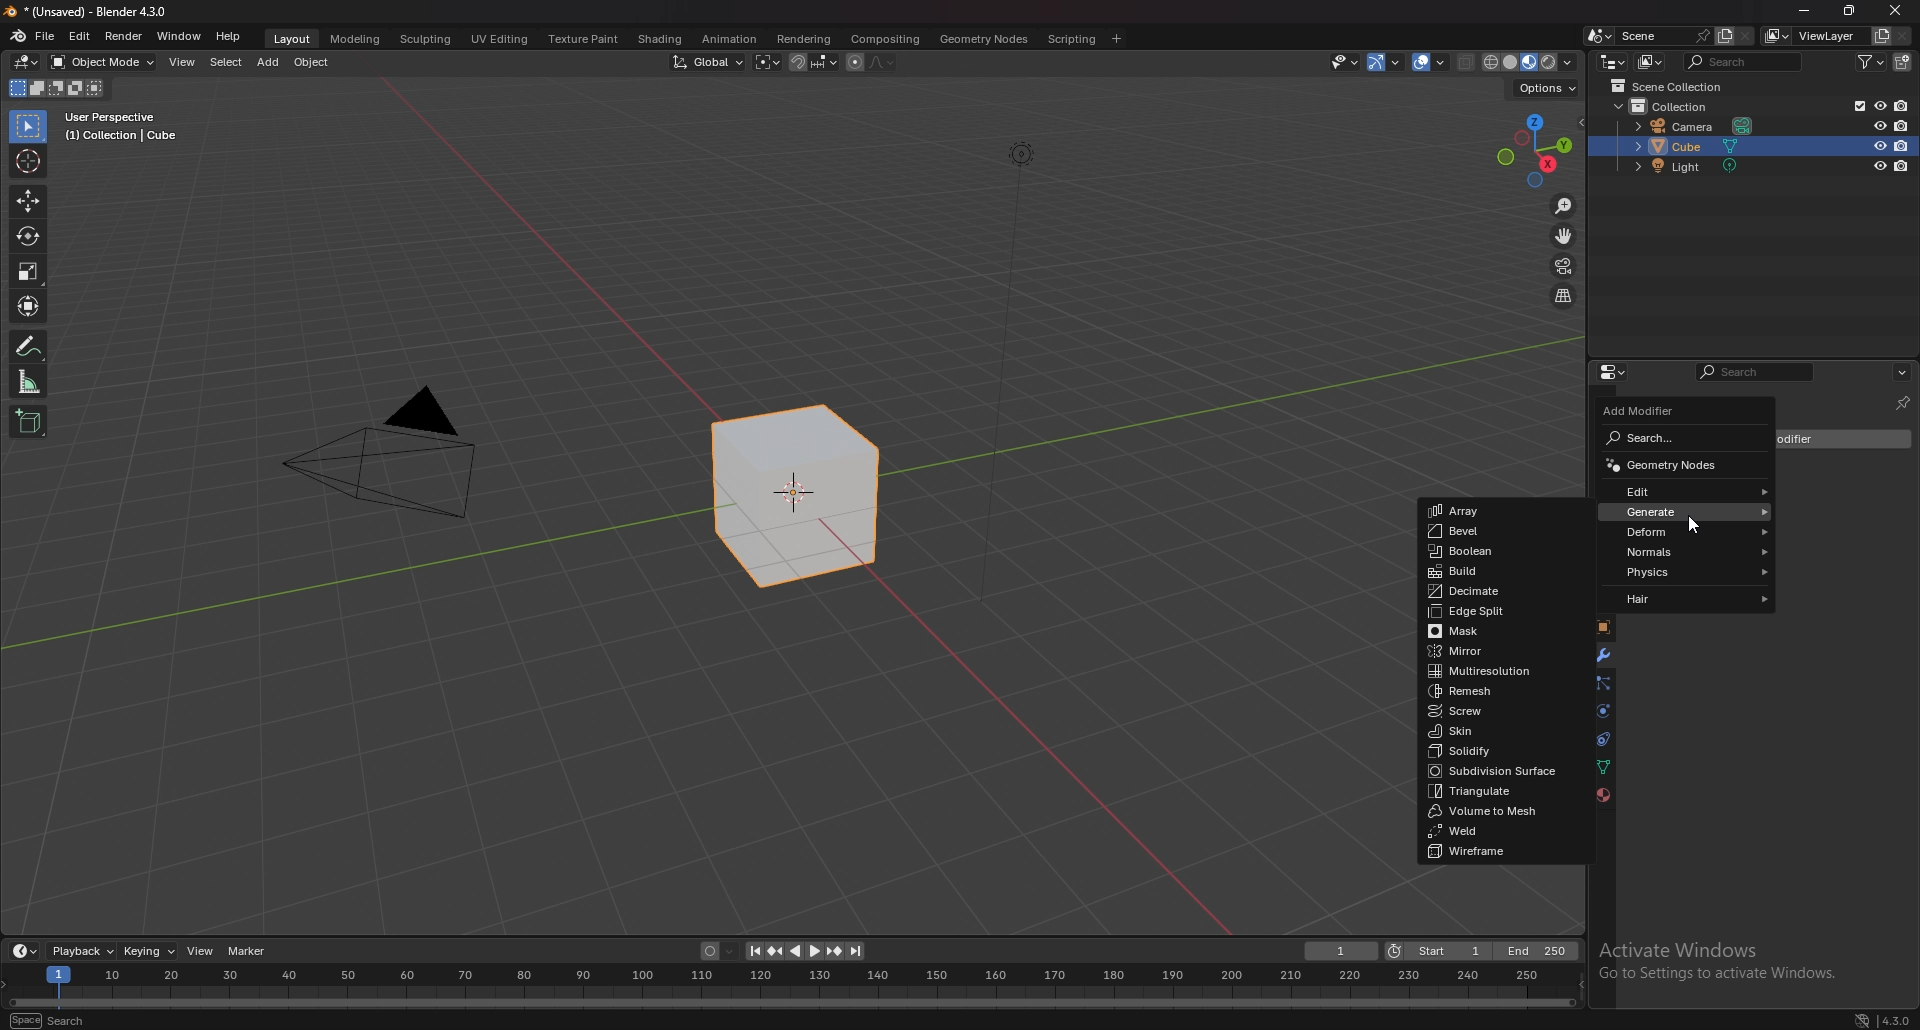 Image resolution: width=1920 pixels, height=1030 pixels. Describe the element at coordinates (1683, 108) in the screenshot. I see `collection` at that location.